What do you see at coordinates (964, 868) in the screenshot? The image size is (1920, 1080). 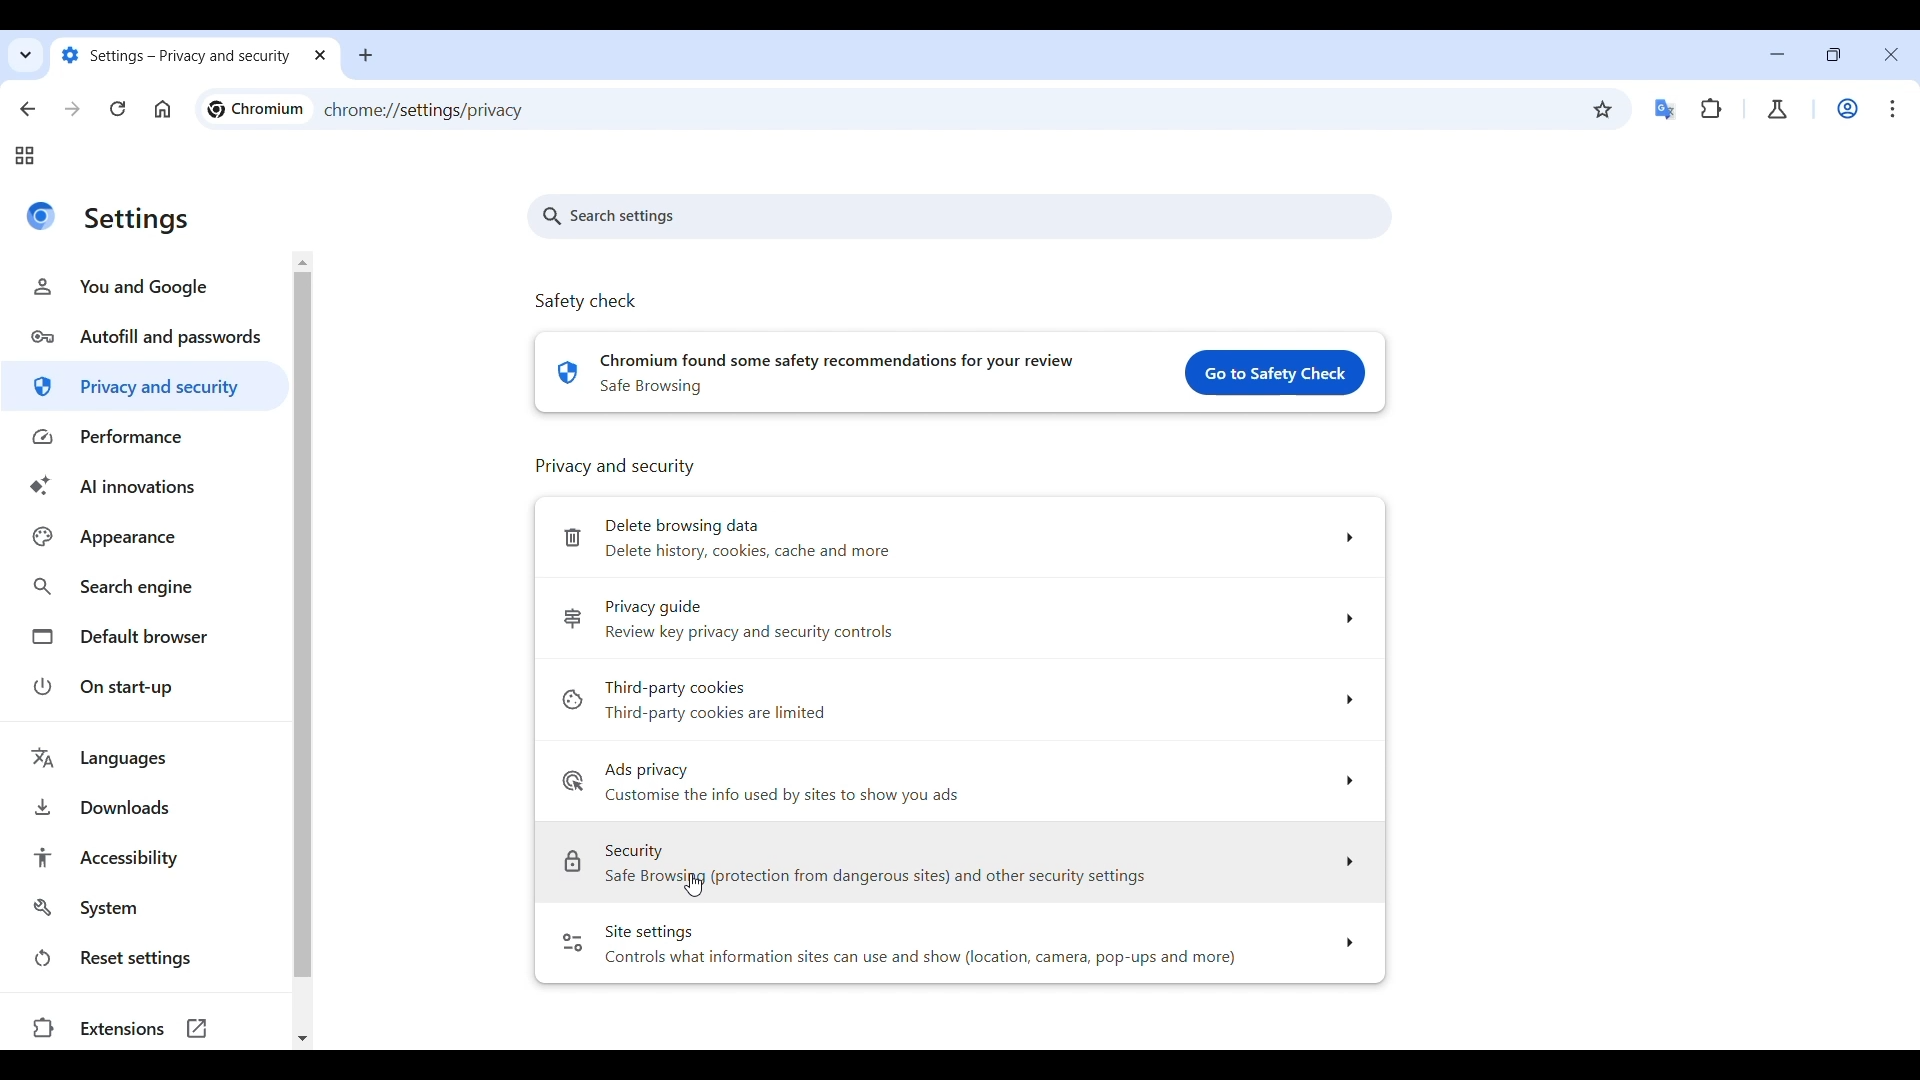 I see `Security Safe Browsing (protection from dangerous sites) and other security settings` at bounding box center [964, 868].